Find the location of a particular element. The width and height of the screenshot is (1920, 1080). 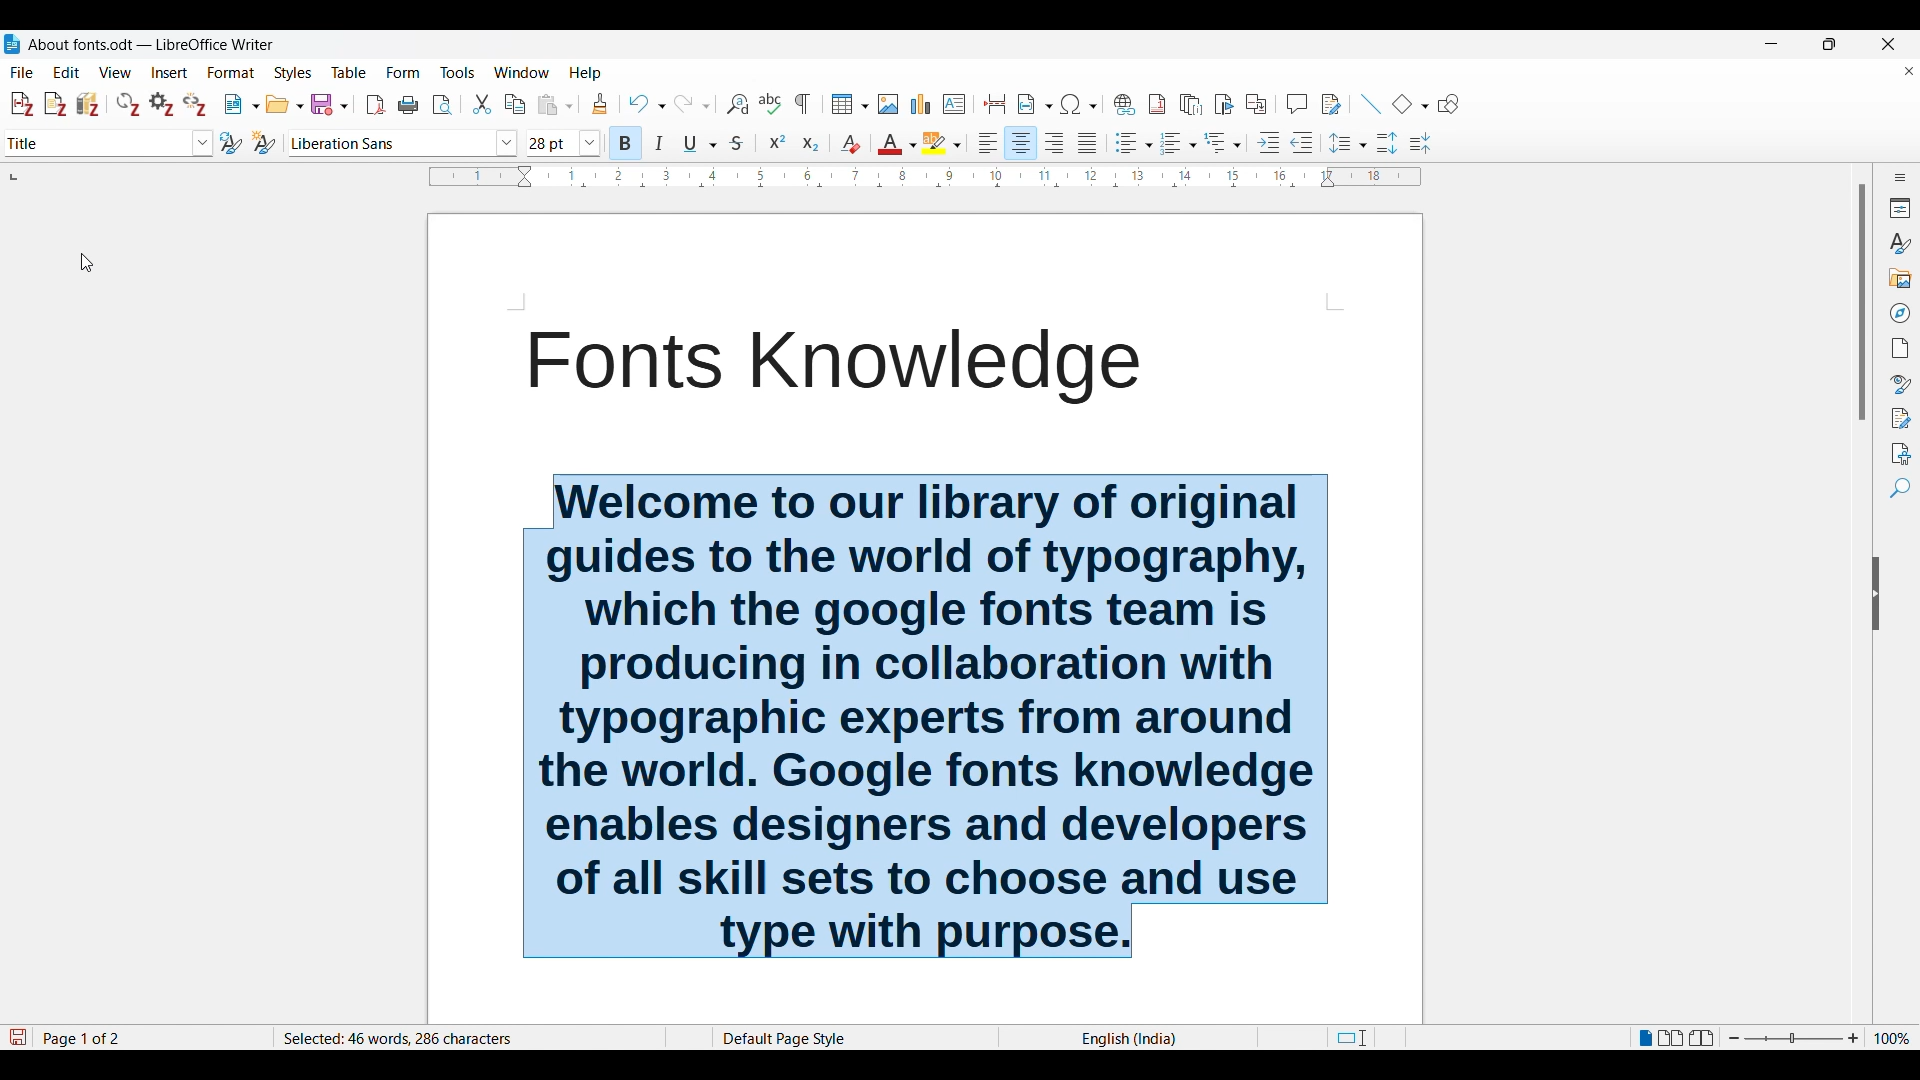

Update selected style is located at coordinates (231, 143).